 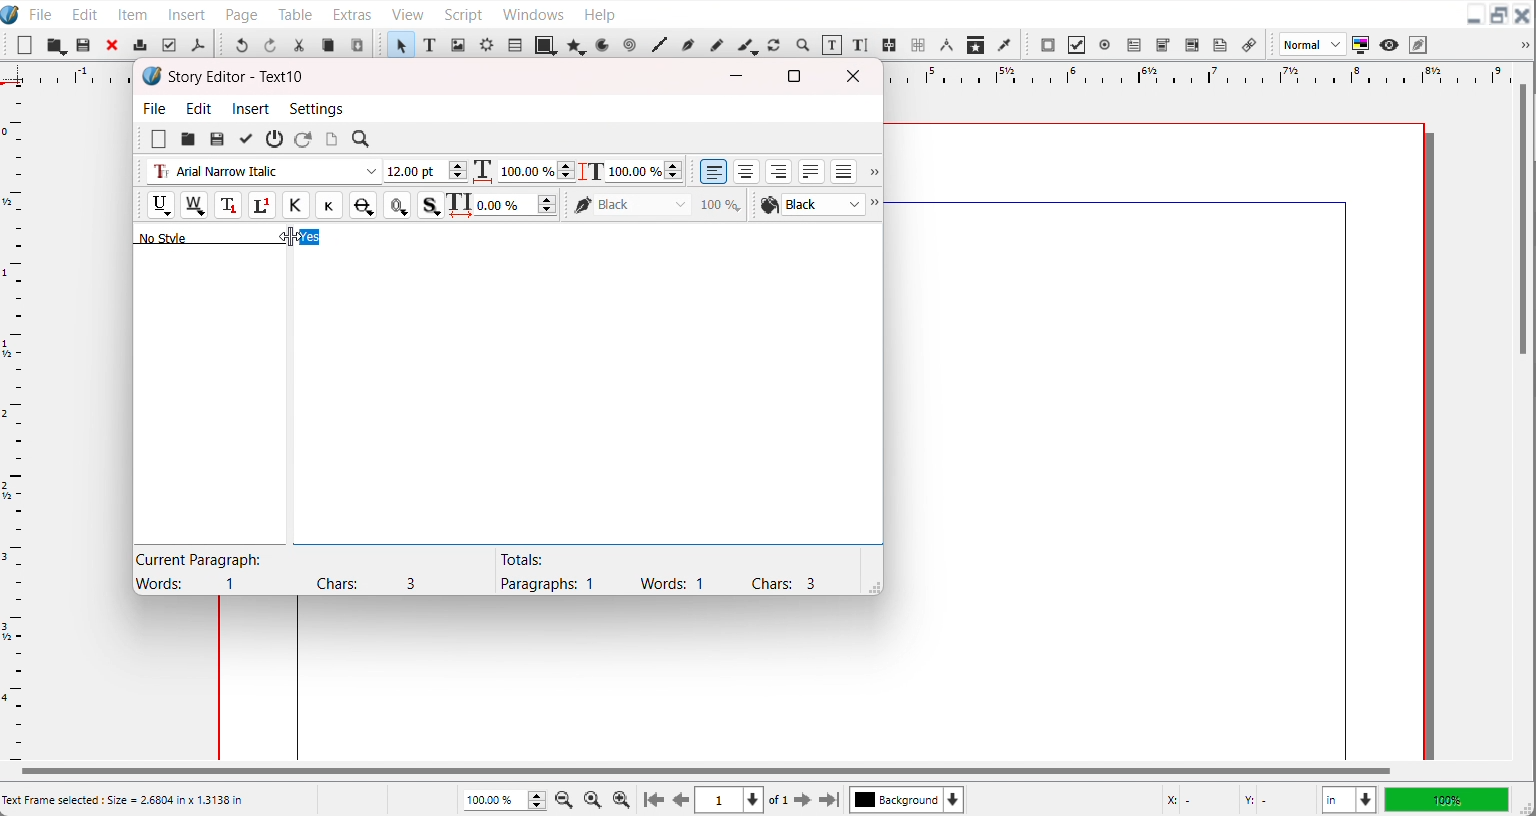 What do you see at coordinates (779, 171) in the screenshot?
I see `Align text right` at bounding box center [779, 171].